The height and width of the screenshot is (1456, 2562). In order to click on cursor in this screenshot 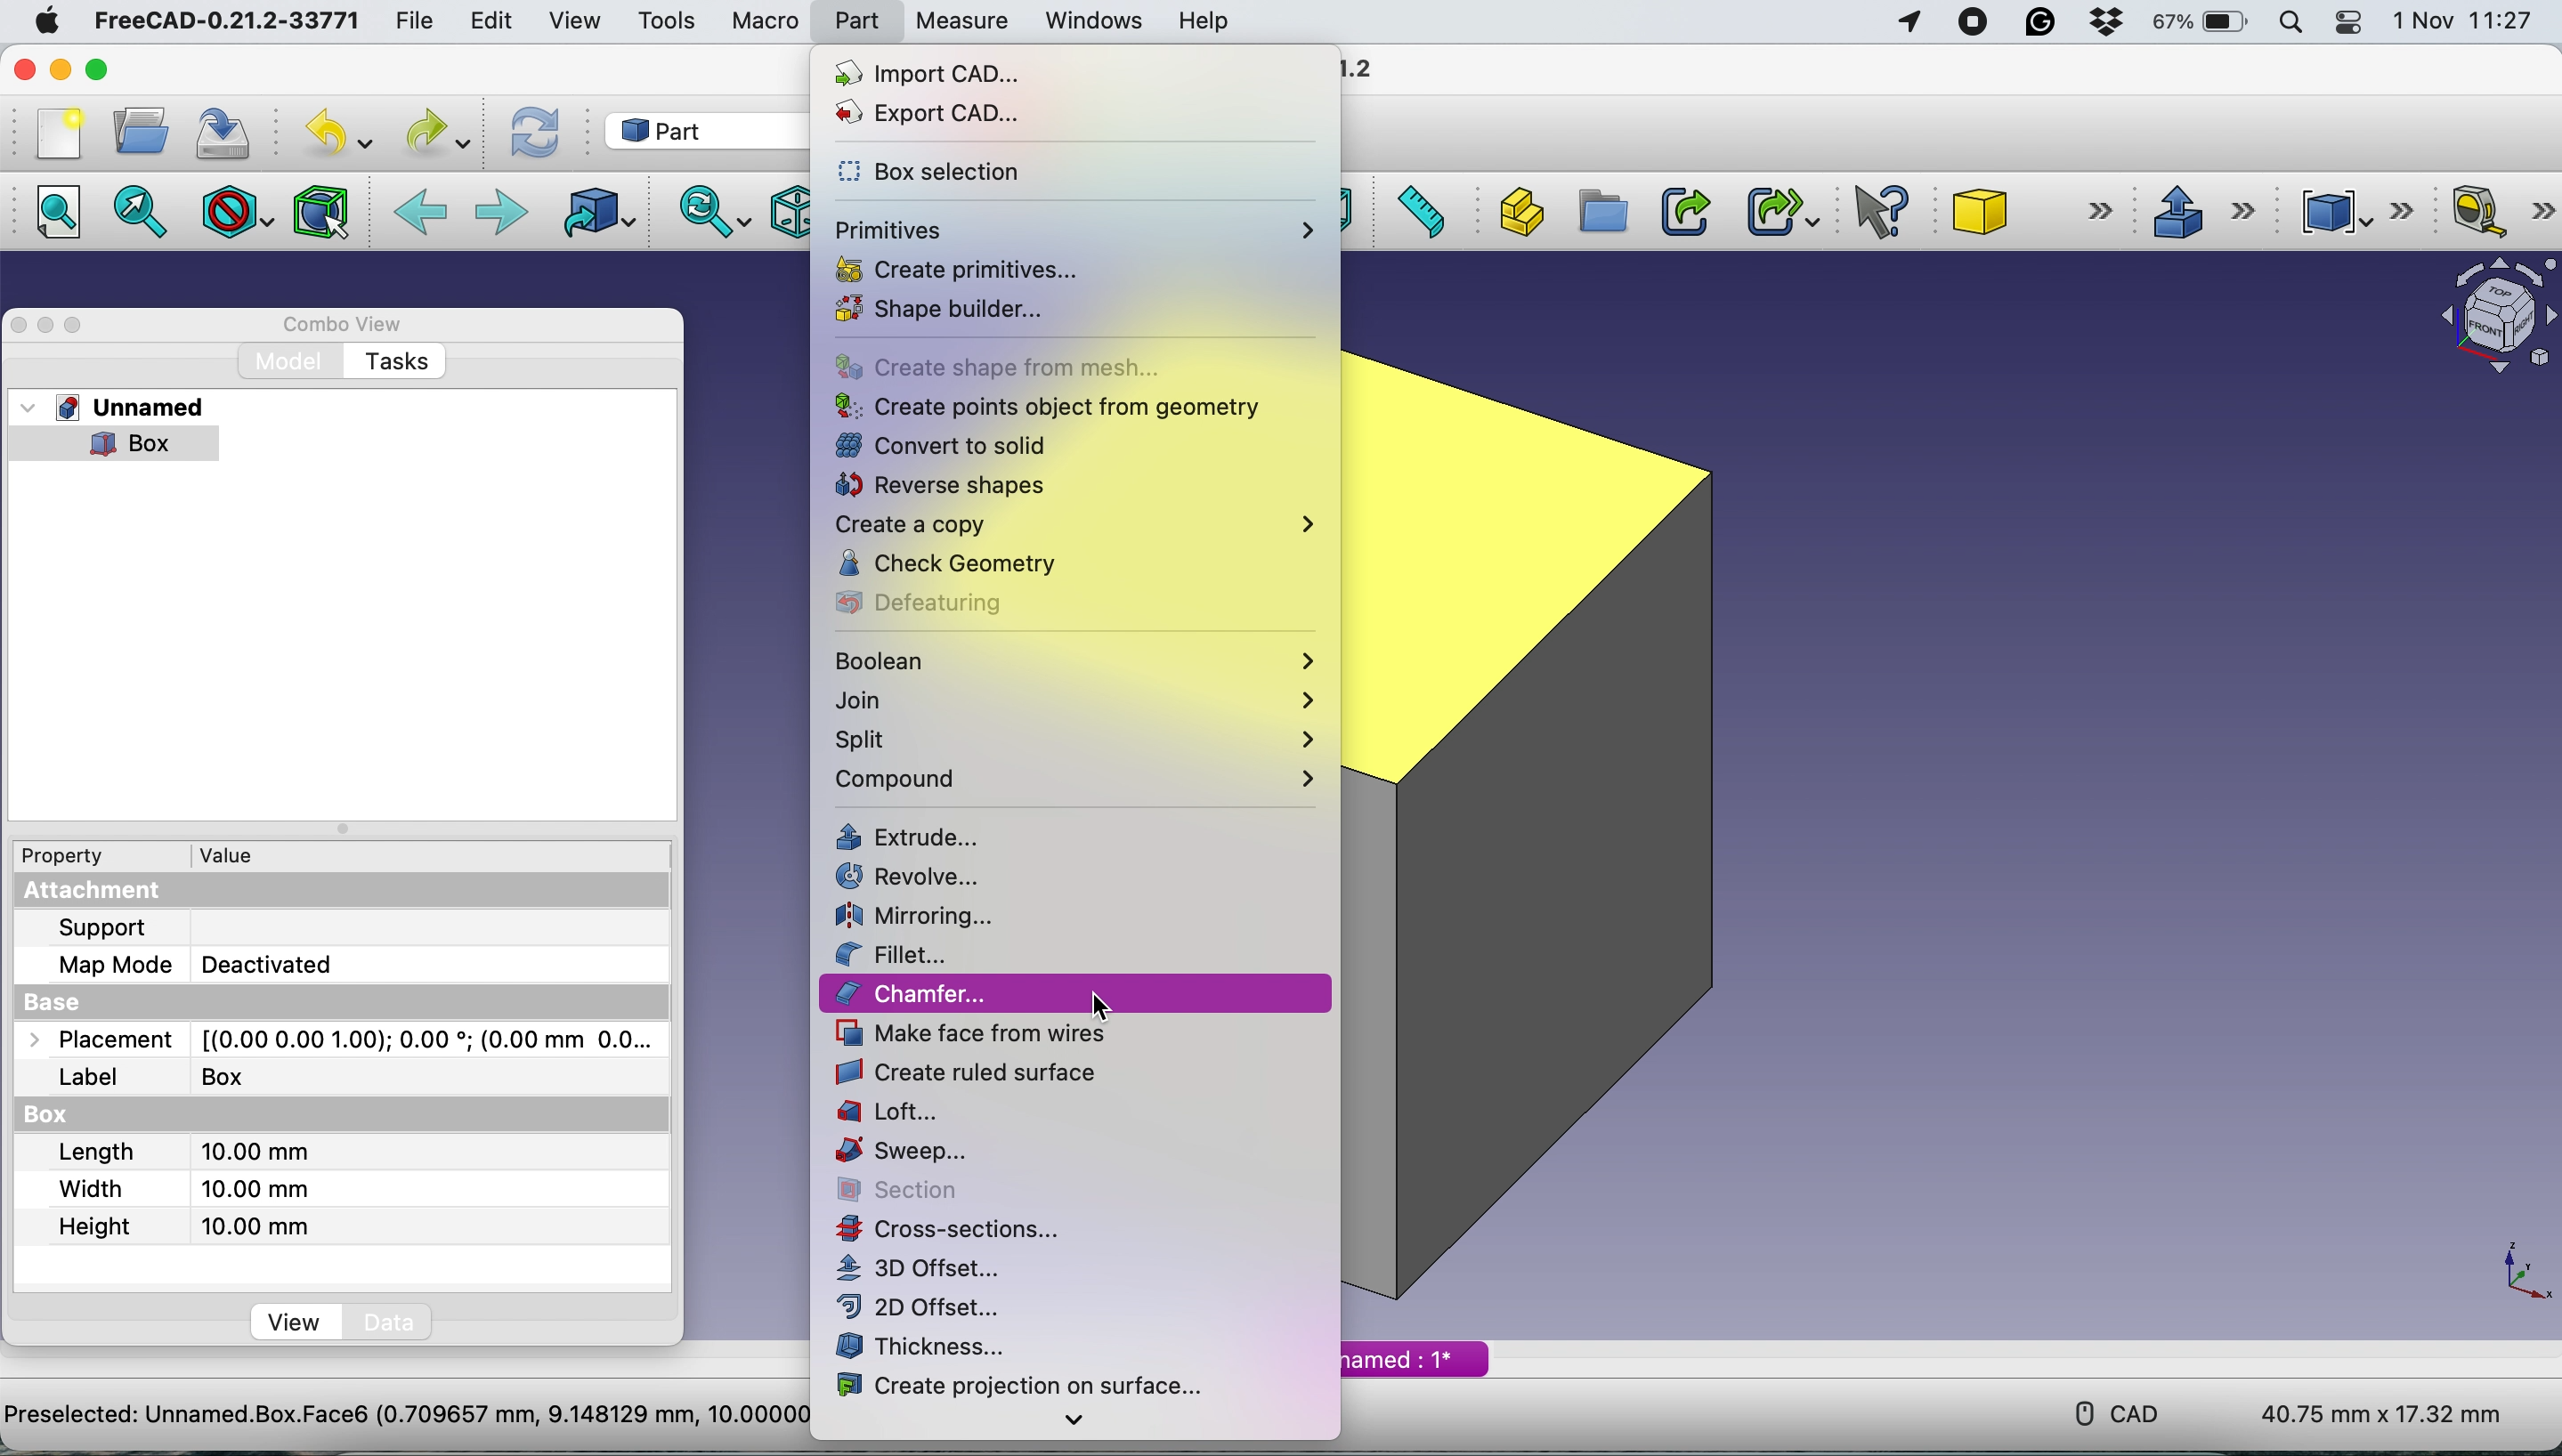, I will do `click(1105, 1007)`.